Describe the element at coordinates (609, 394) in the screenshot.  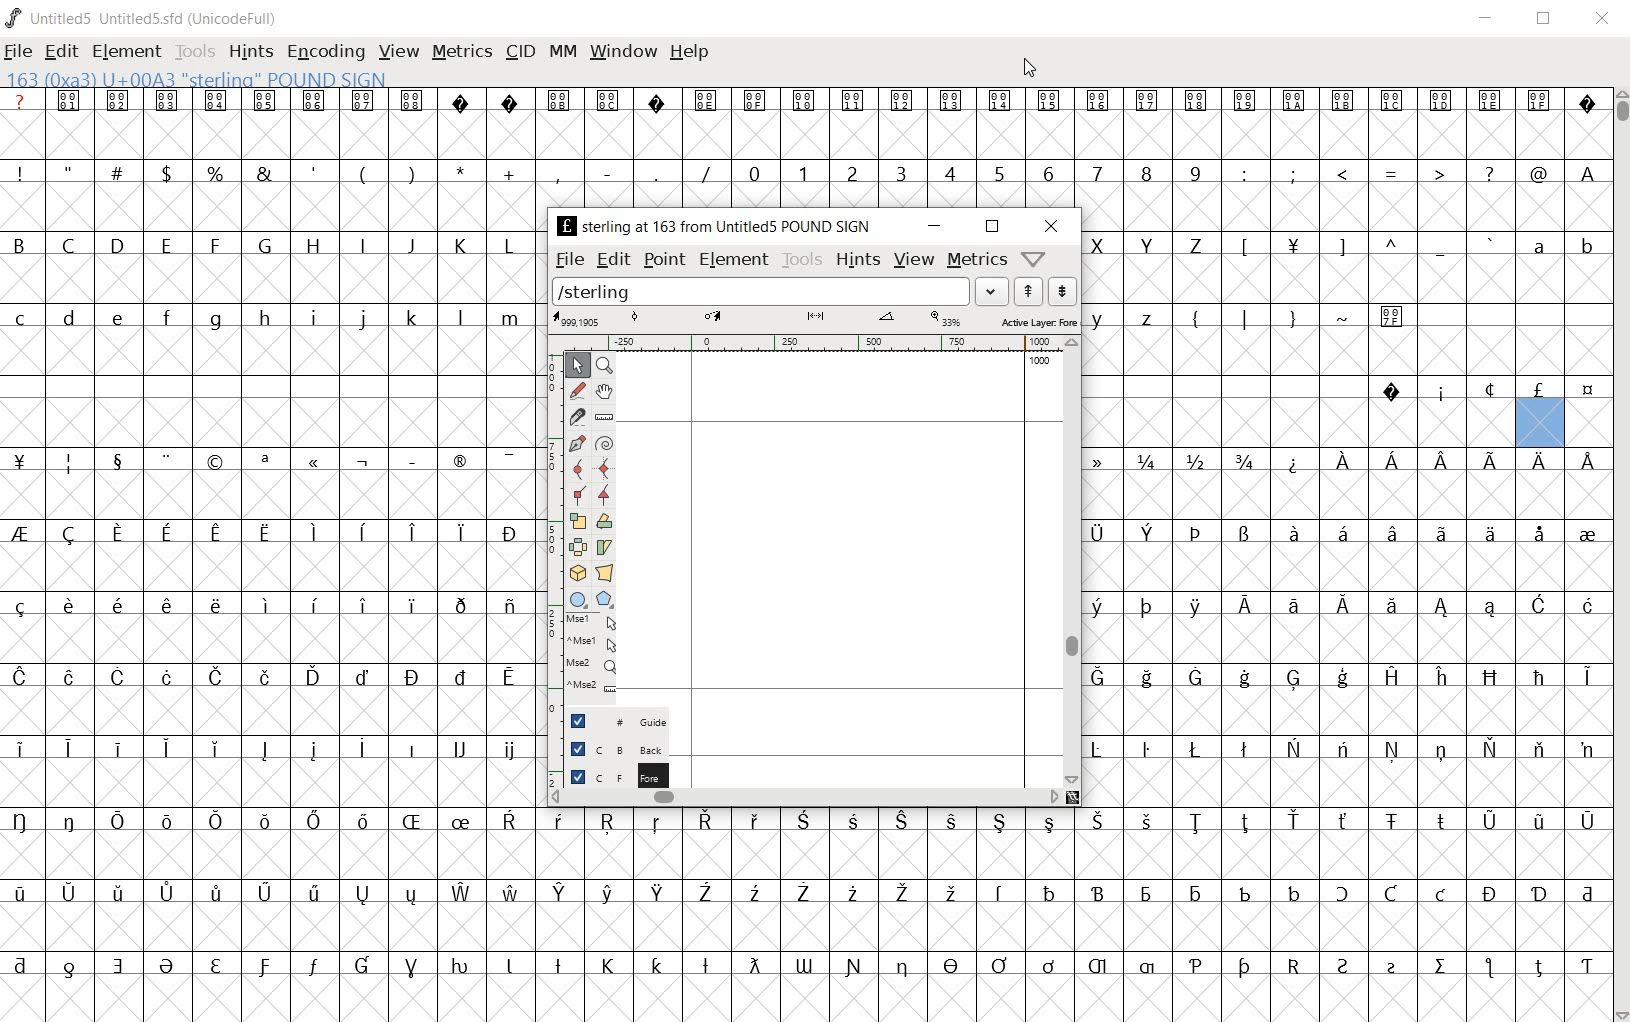
I see `Pan` at that location.